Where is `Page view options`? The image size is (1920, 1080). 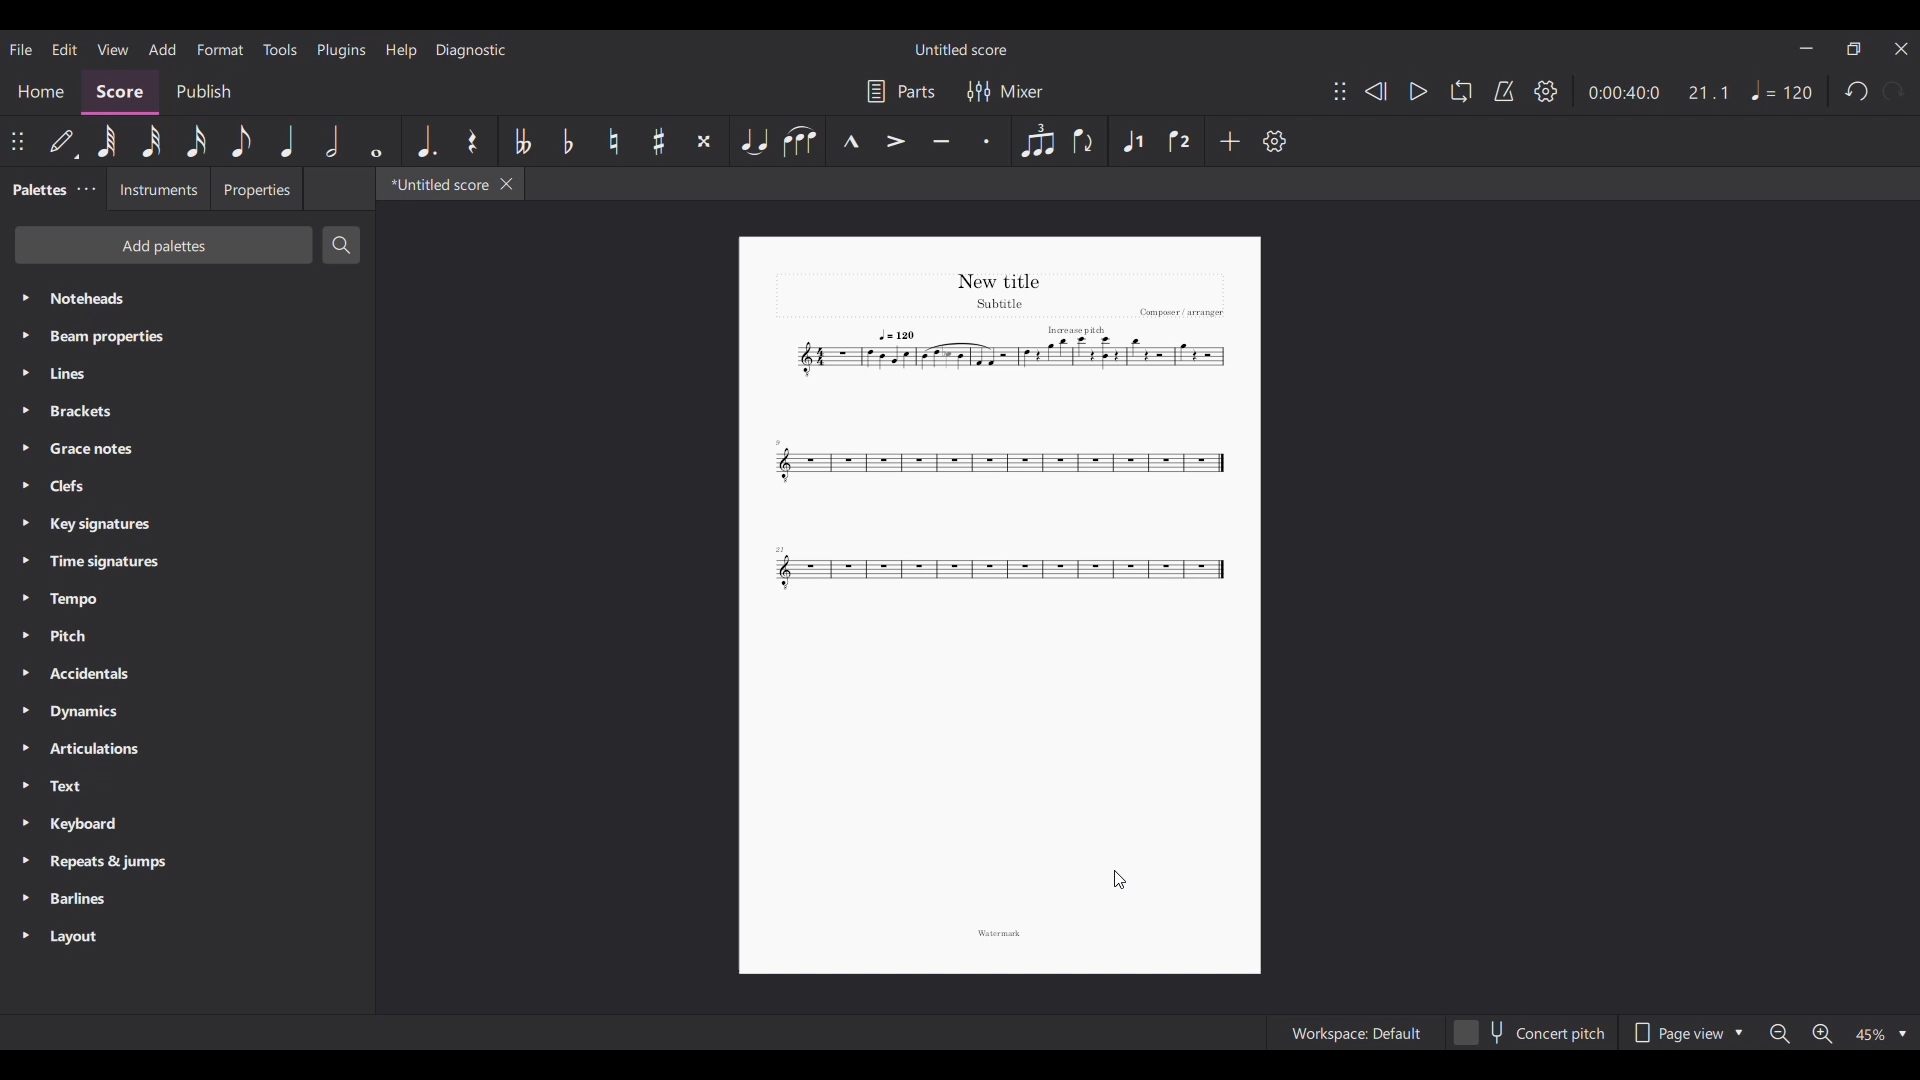 Page view options is located at coordinates (1685, 1033).